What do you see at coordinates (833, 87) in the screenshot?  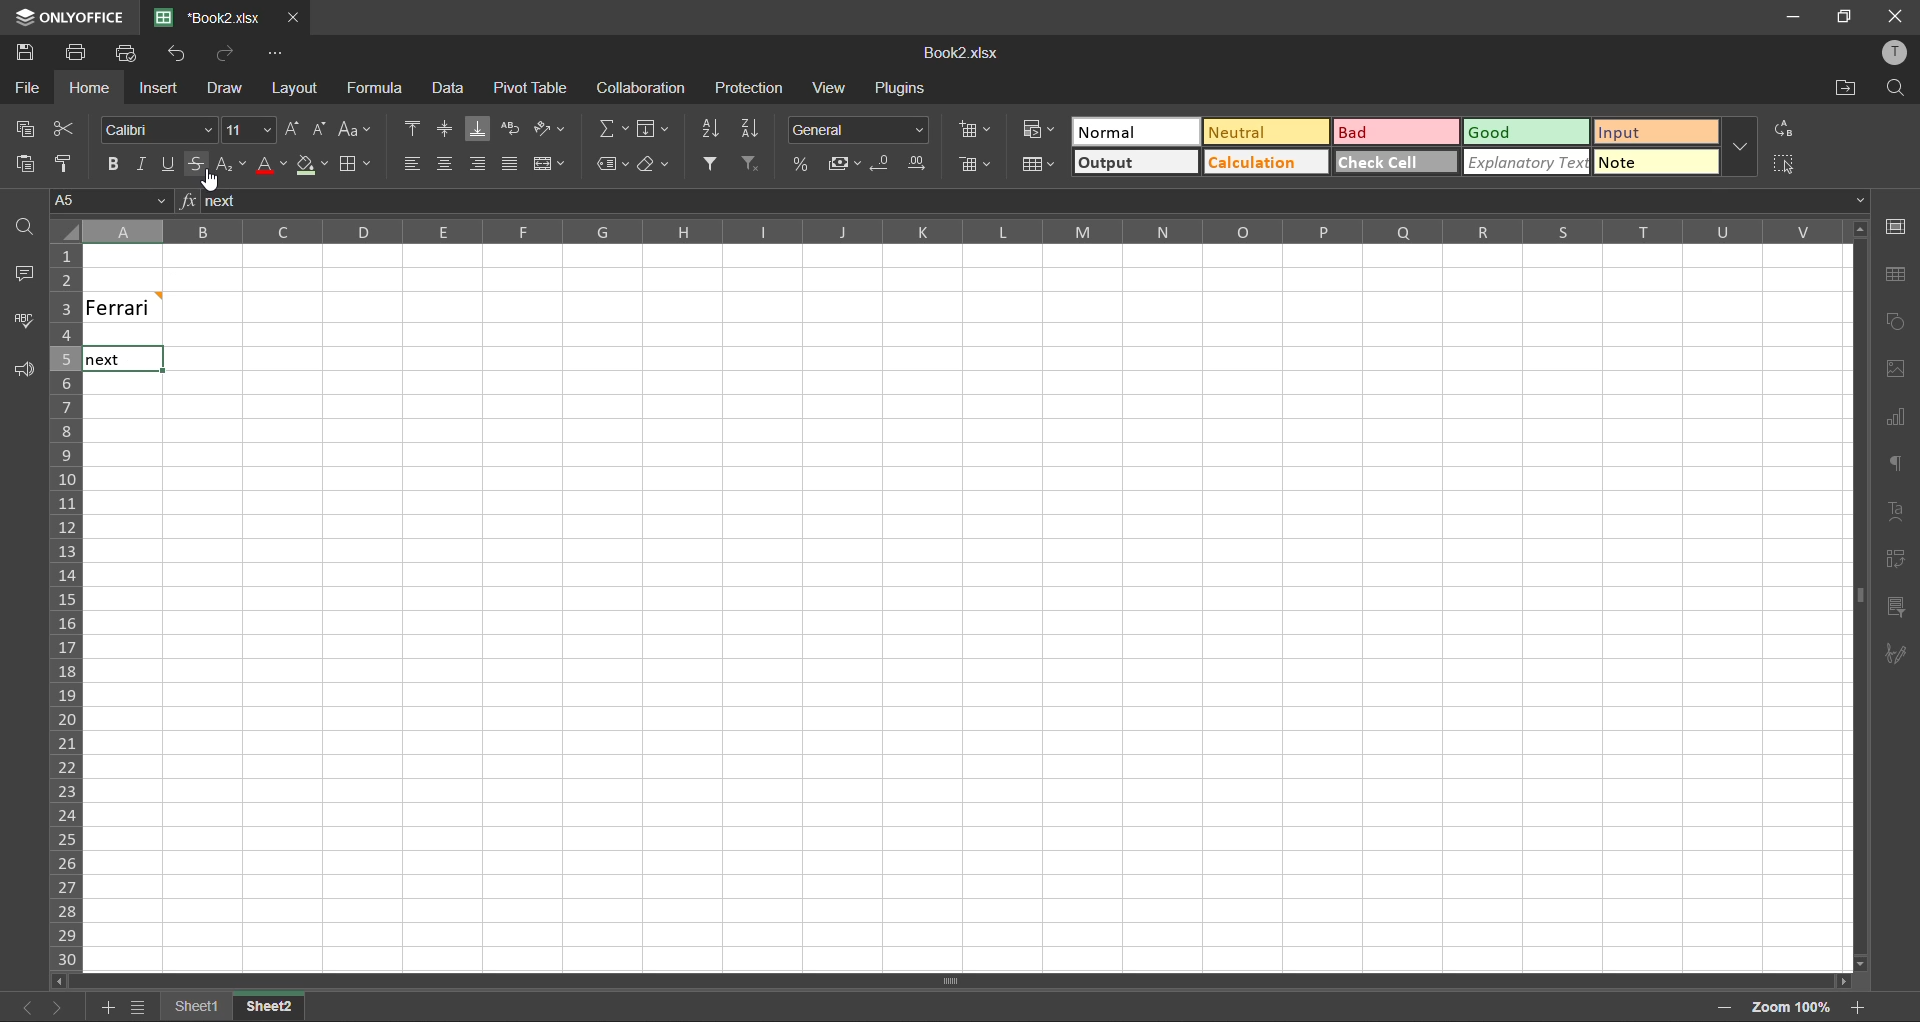 I see `view` at bounding box center [833, 87].